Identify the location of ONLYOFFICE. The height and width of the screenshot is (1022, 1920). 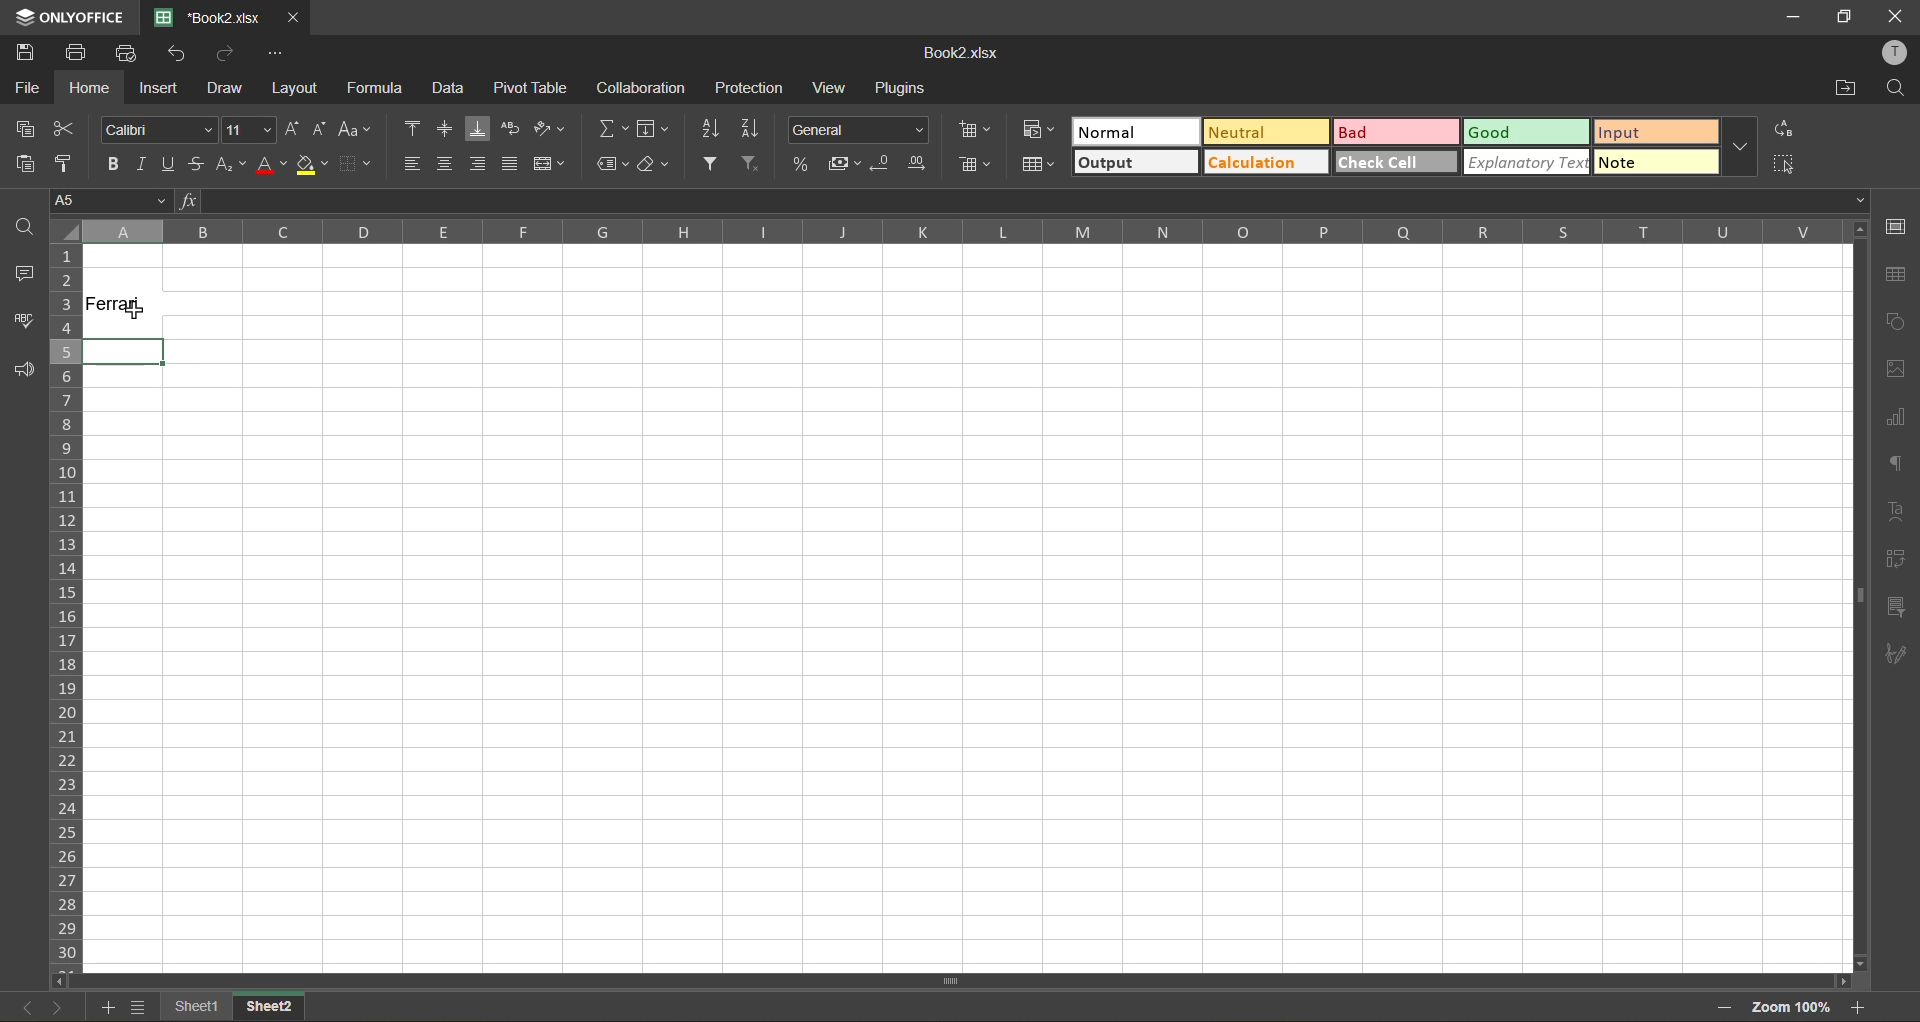
(64, 15).